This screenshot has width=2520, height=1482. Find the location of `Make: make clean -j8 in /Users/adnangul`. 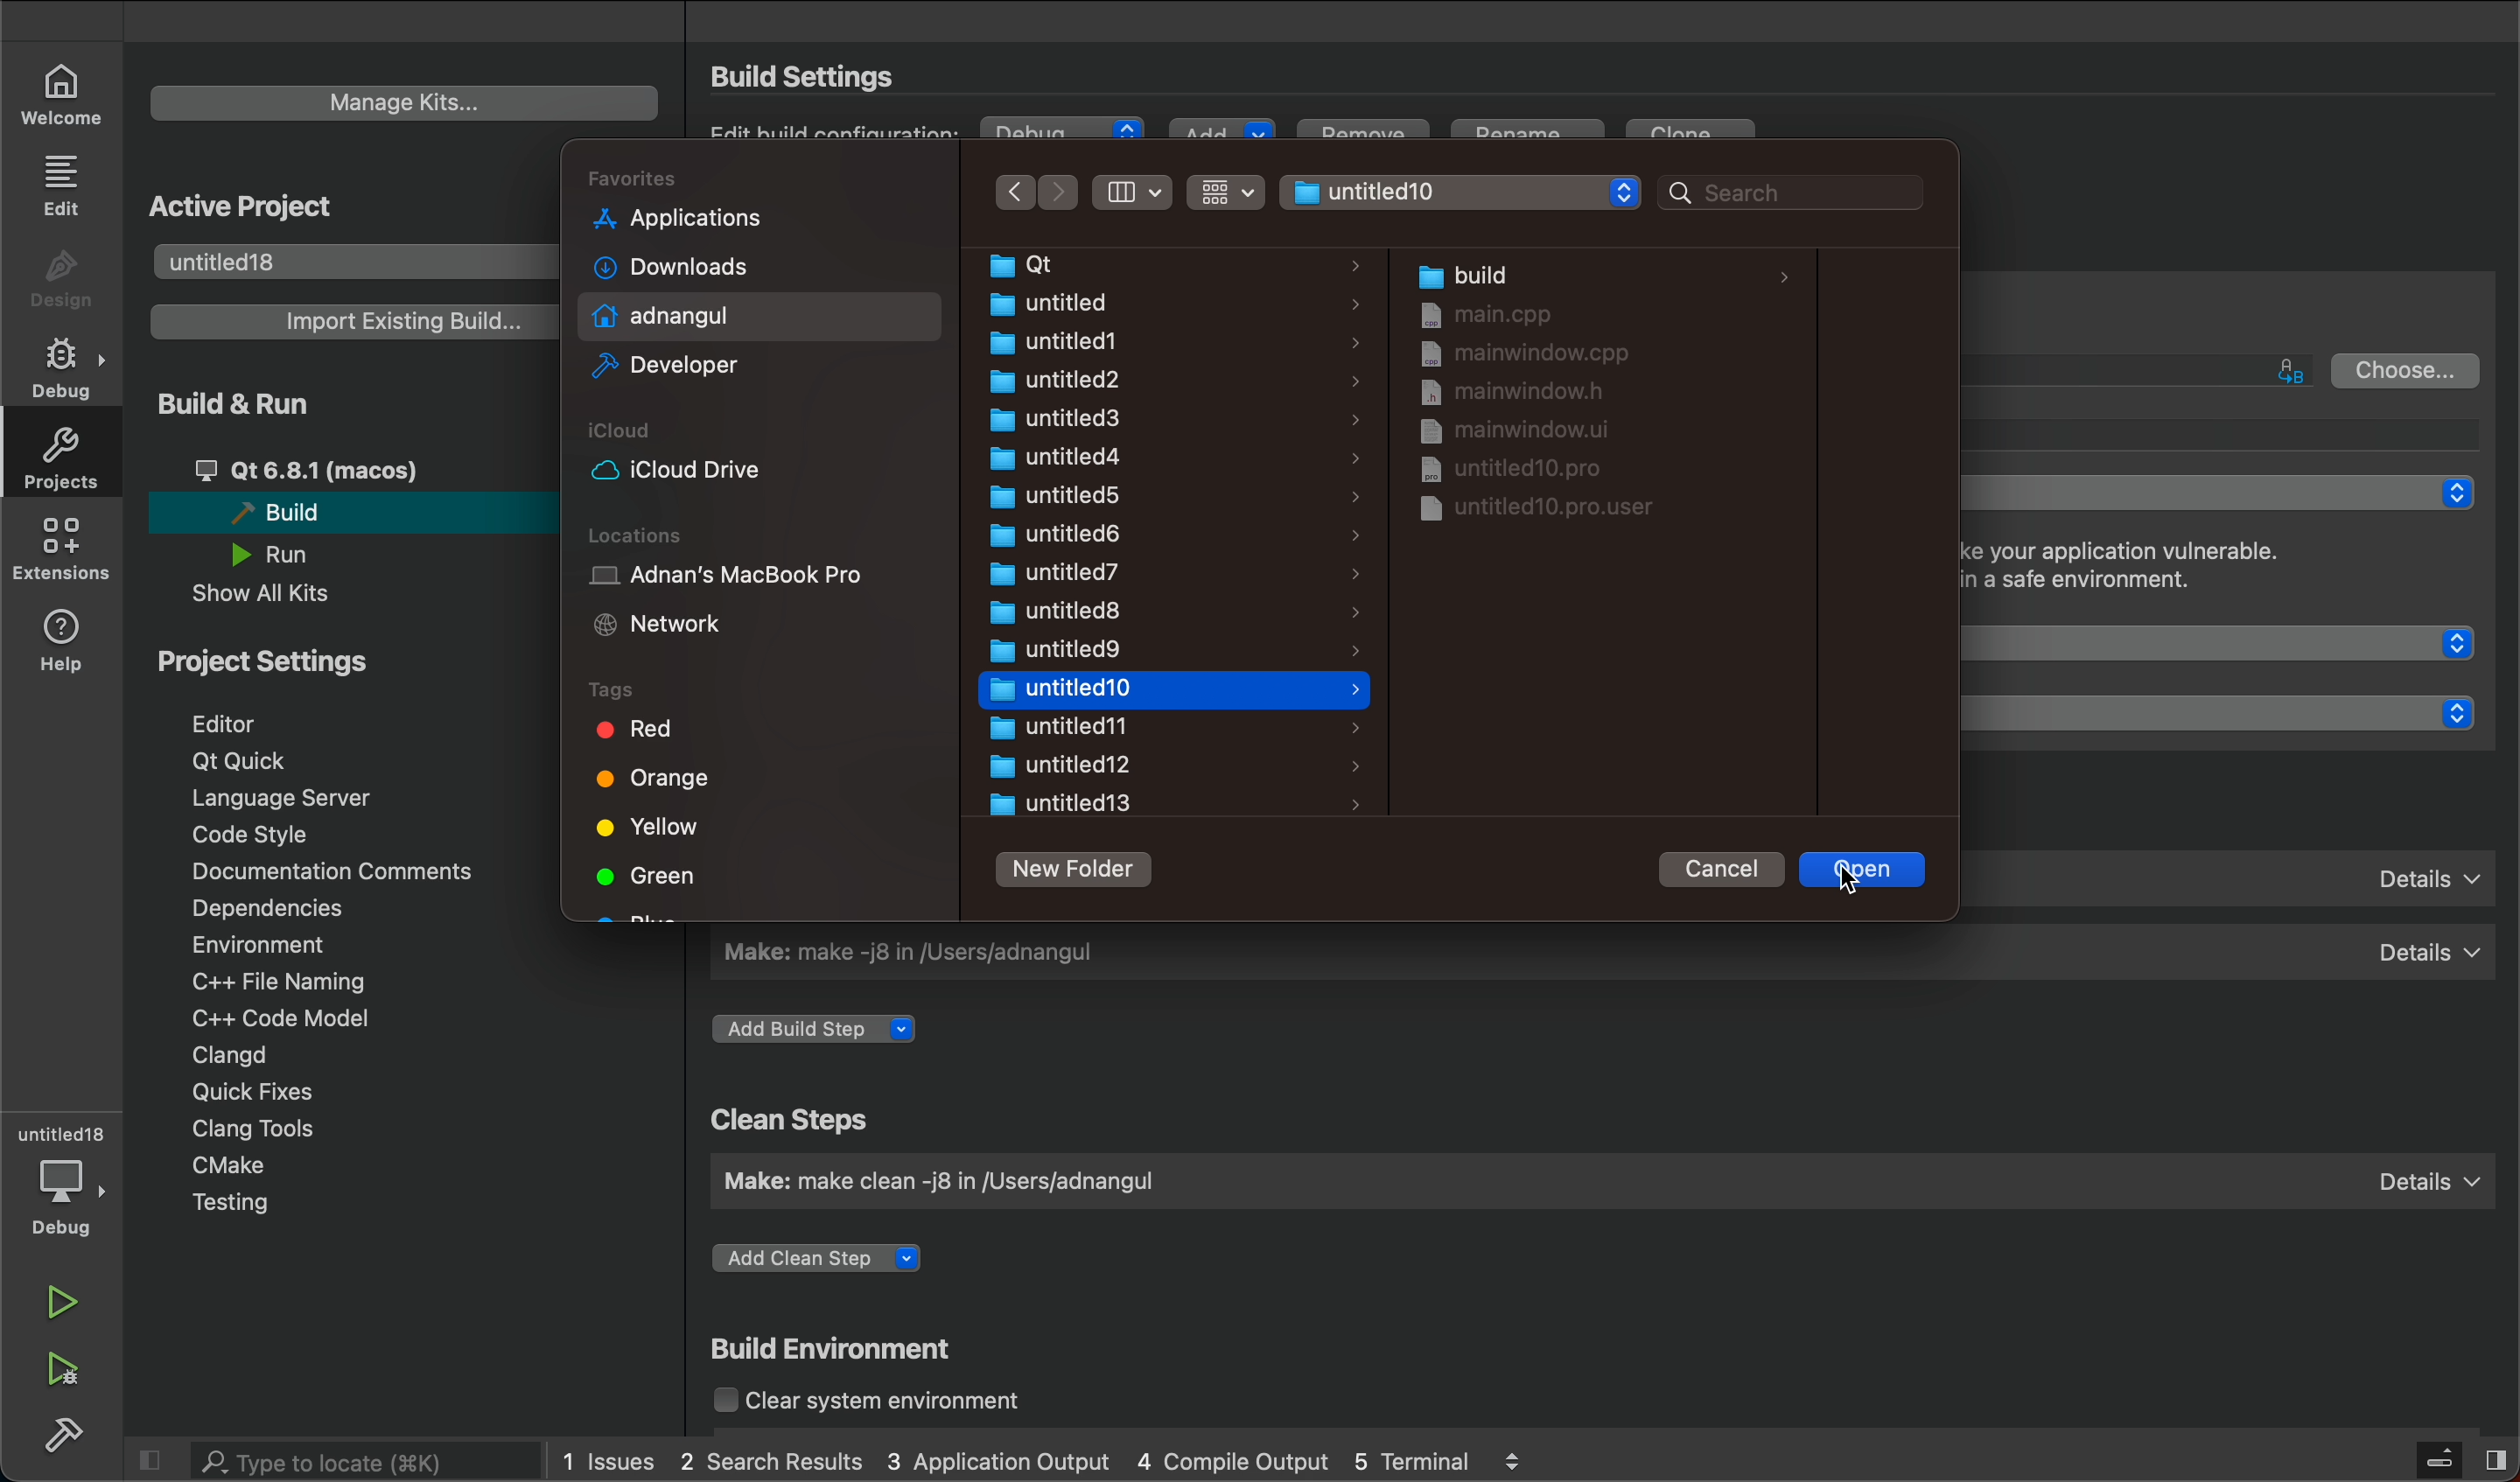

Make: make clean -j8 in /Users/adnangul is located at coordinates (961, 1186).